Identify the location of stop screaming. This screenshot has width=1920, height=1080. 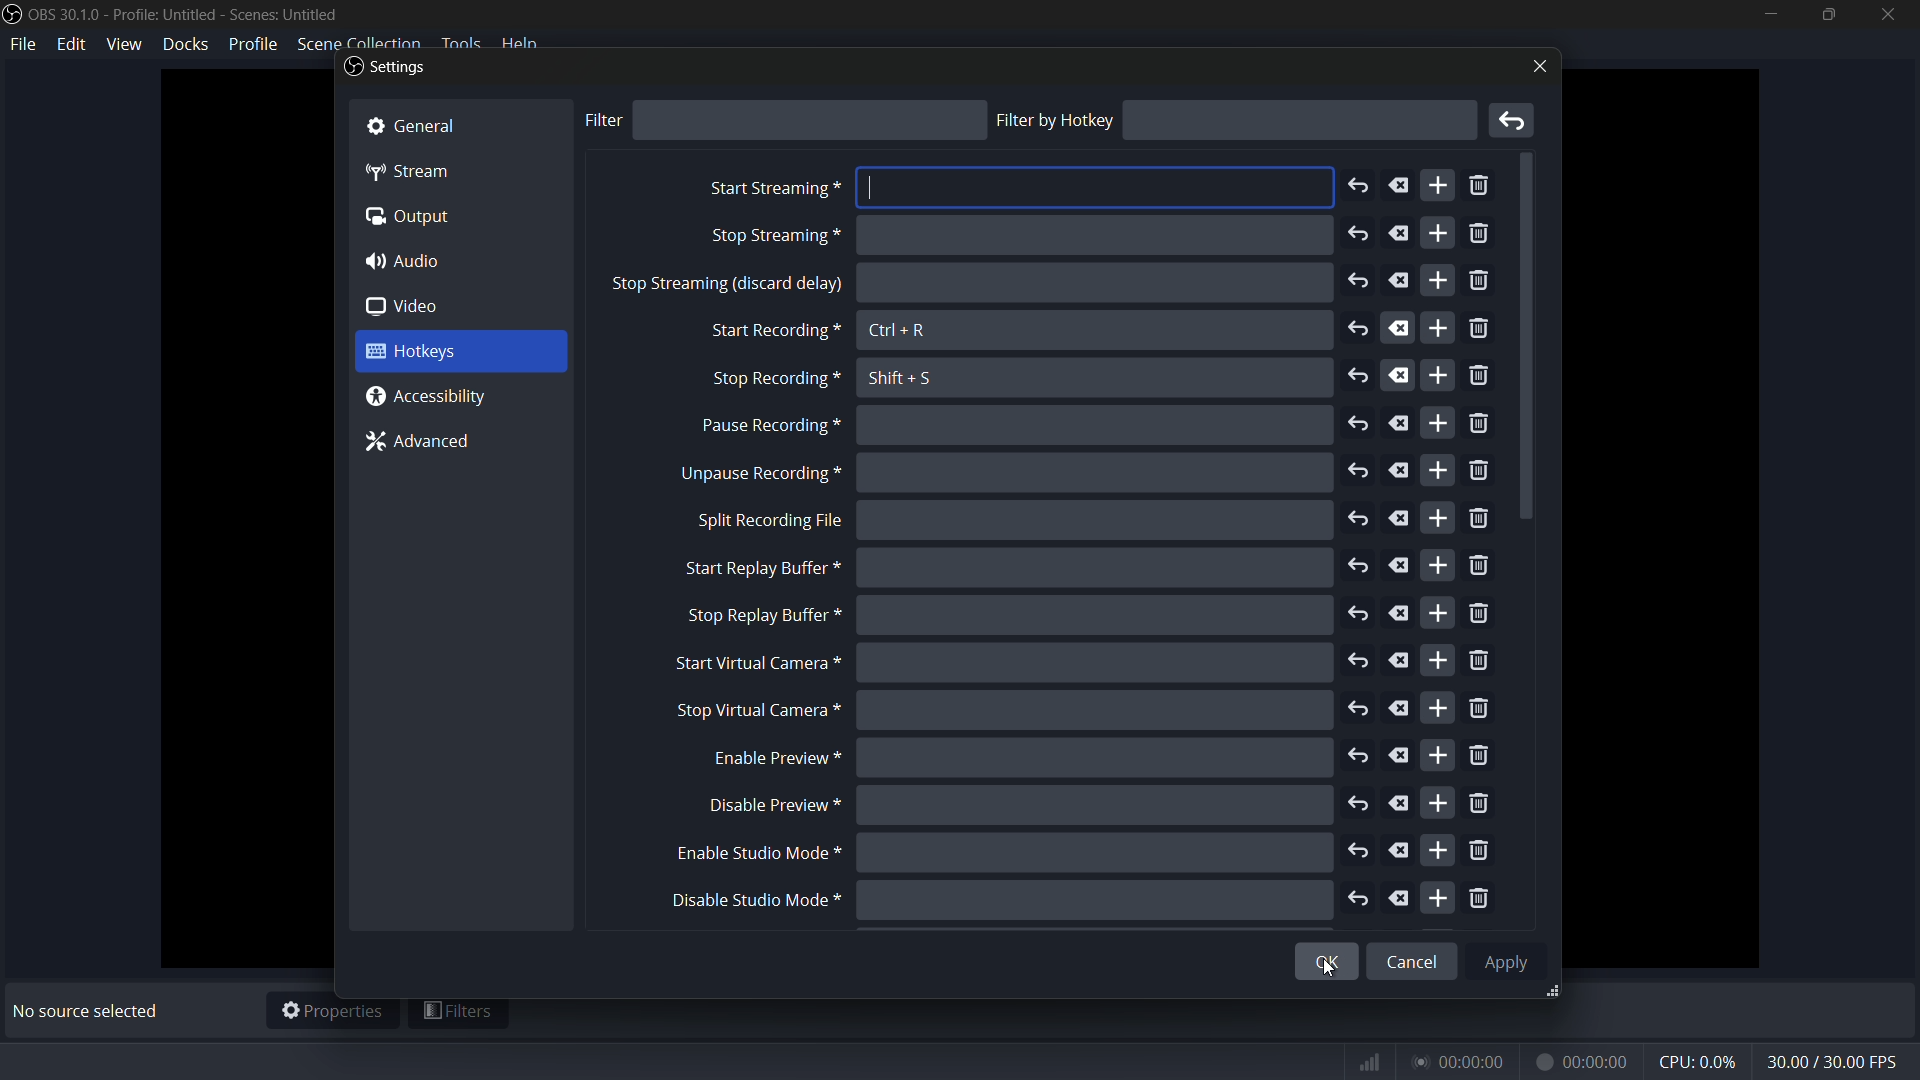
(771, 237).